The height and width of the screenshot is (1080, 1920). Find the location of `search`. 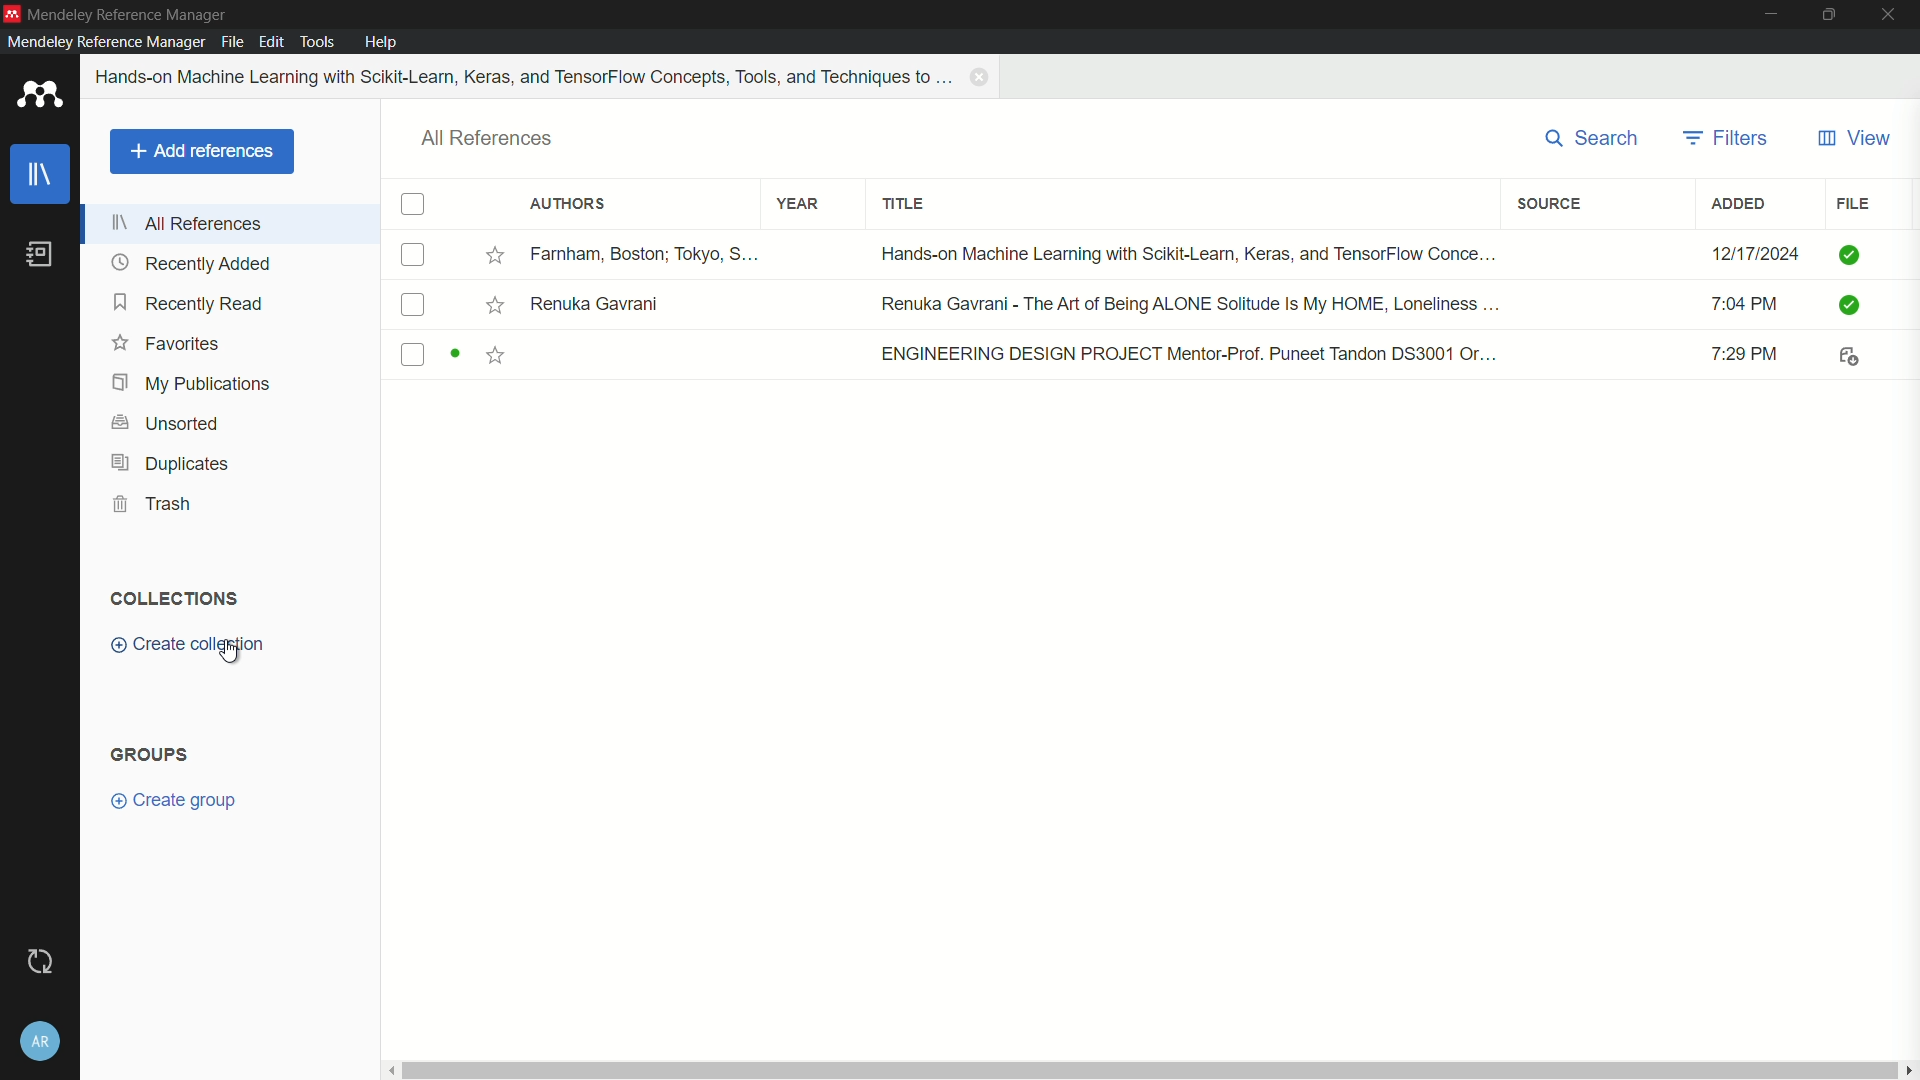

search is located at coordinates (1594, 139).